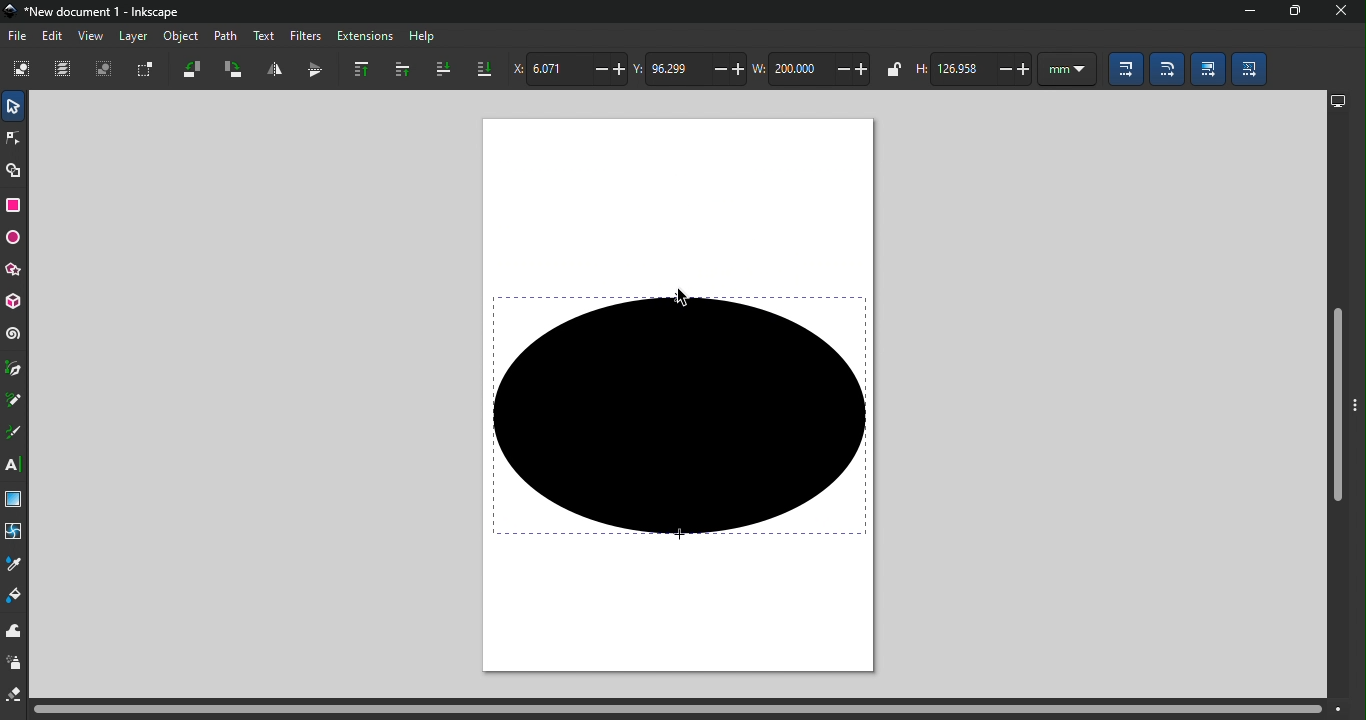 Image resolution: width=1366 pixels, height=720 pixels. I want to click on File name, so click(95, 13).